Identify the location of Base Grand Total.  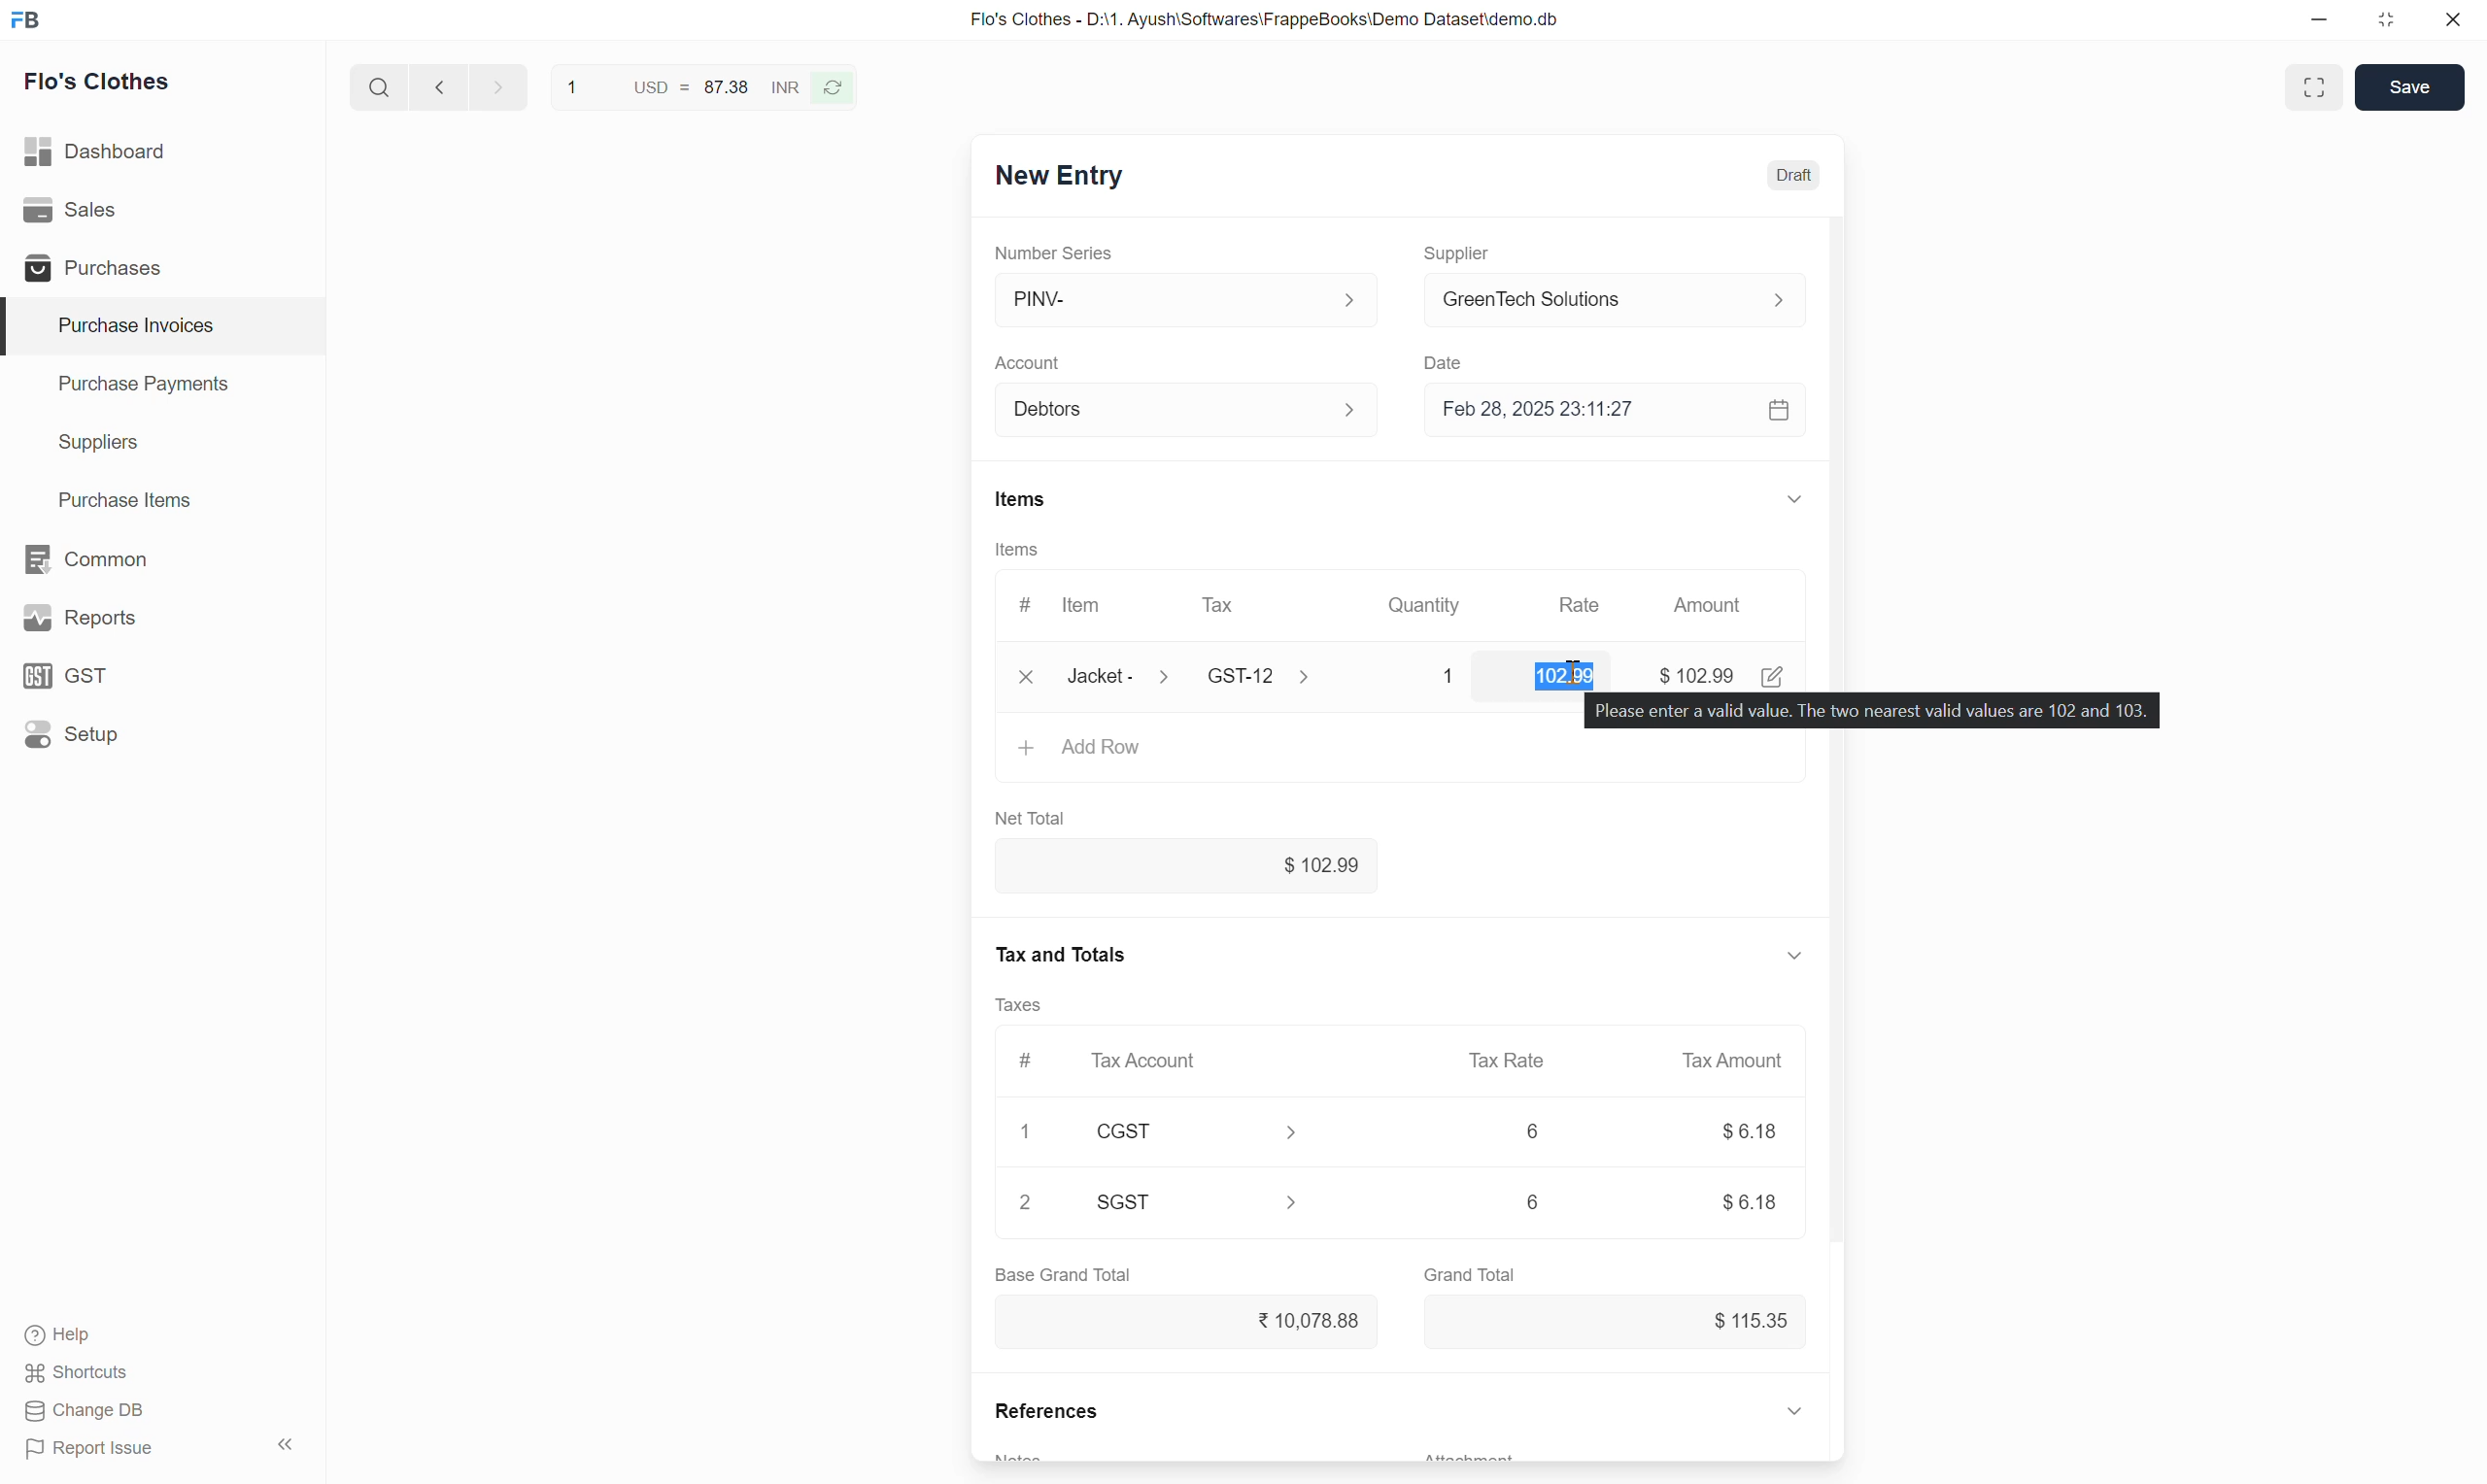
(1063, 1275).